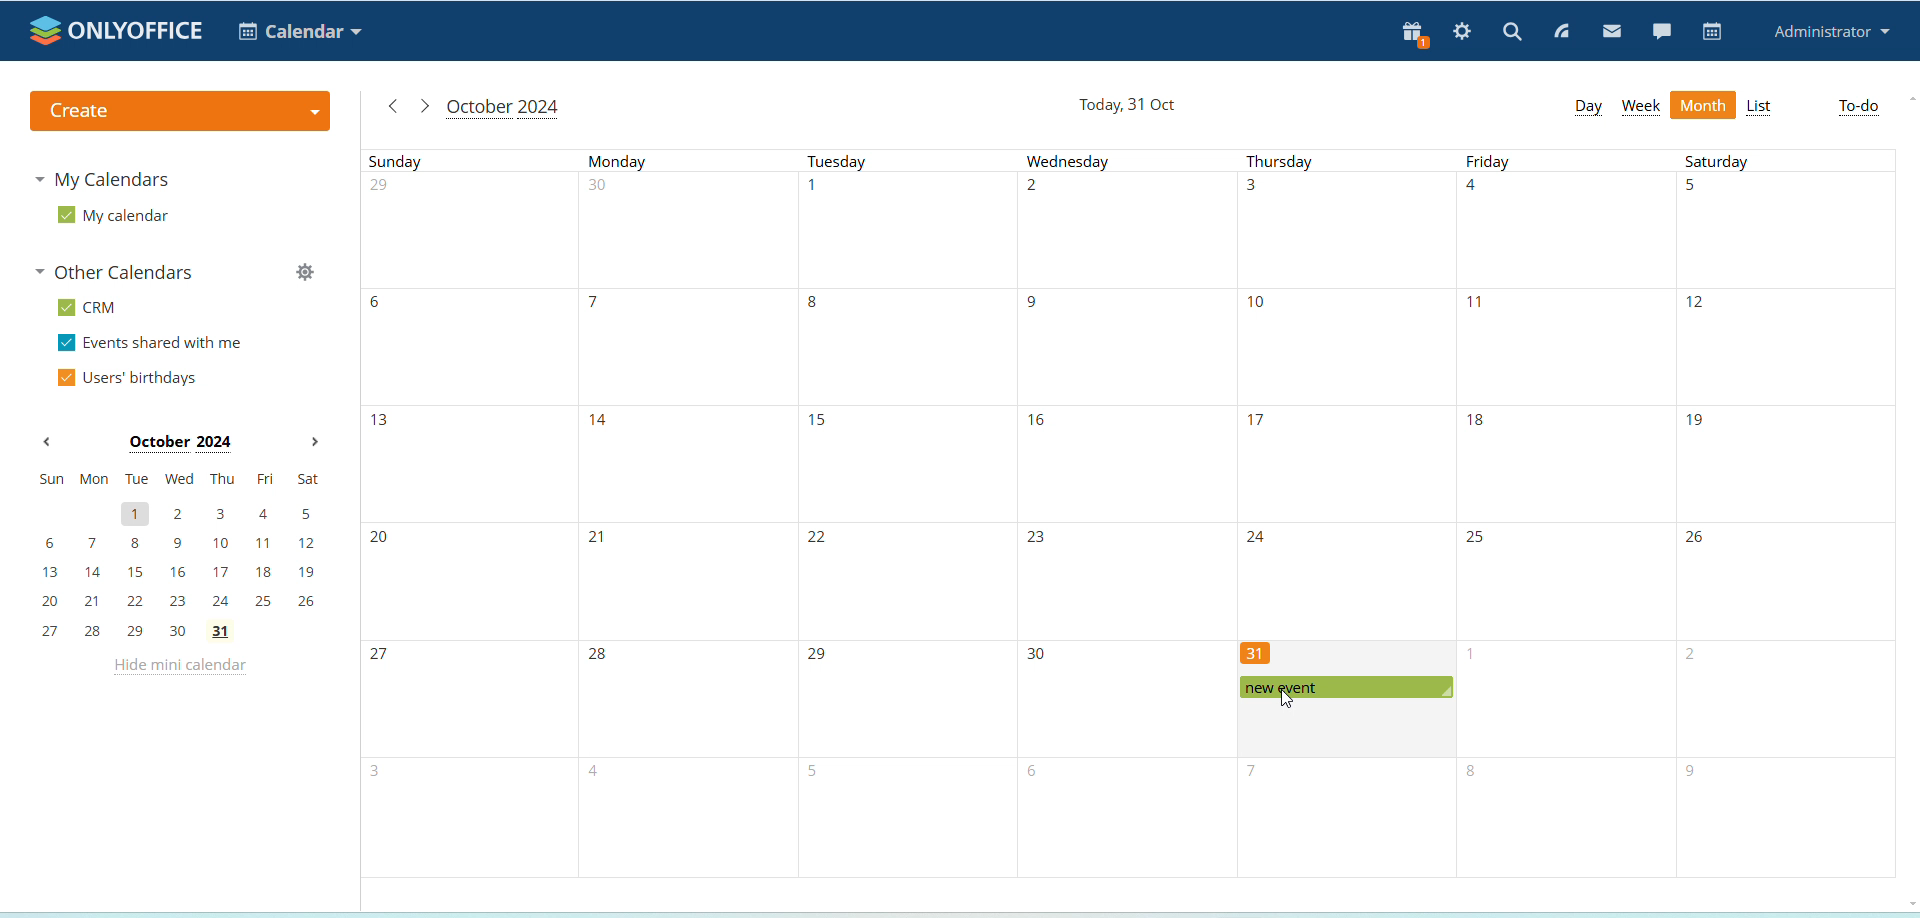 This screenshot has width=1920, height=918. I want to click on events shared with me, so click(154, 344).